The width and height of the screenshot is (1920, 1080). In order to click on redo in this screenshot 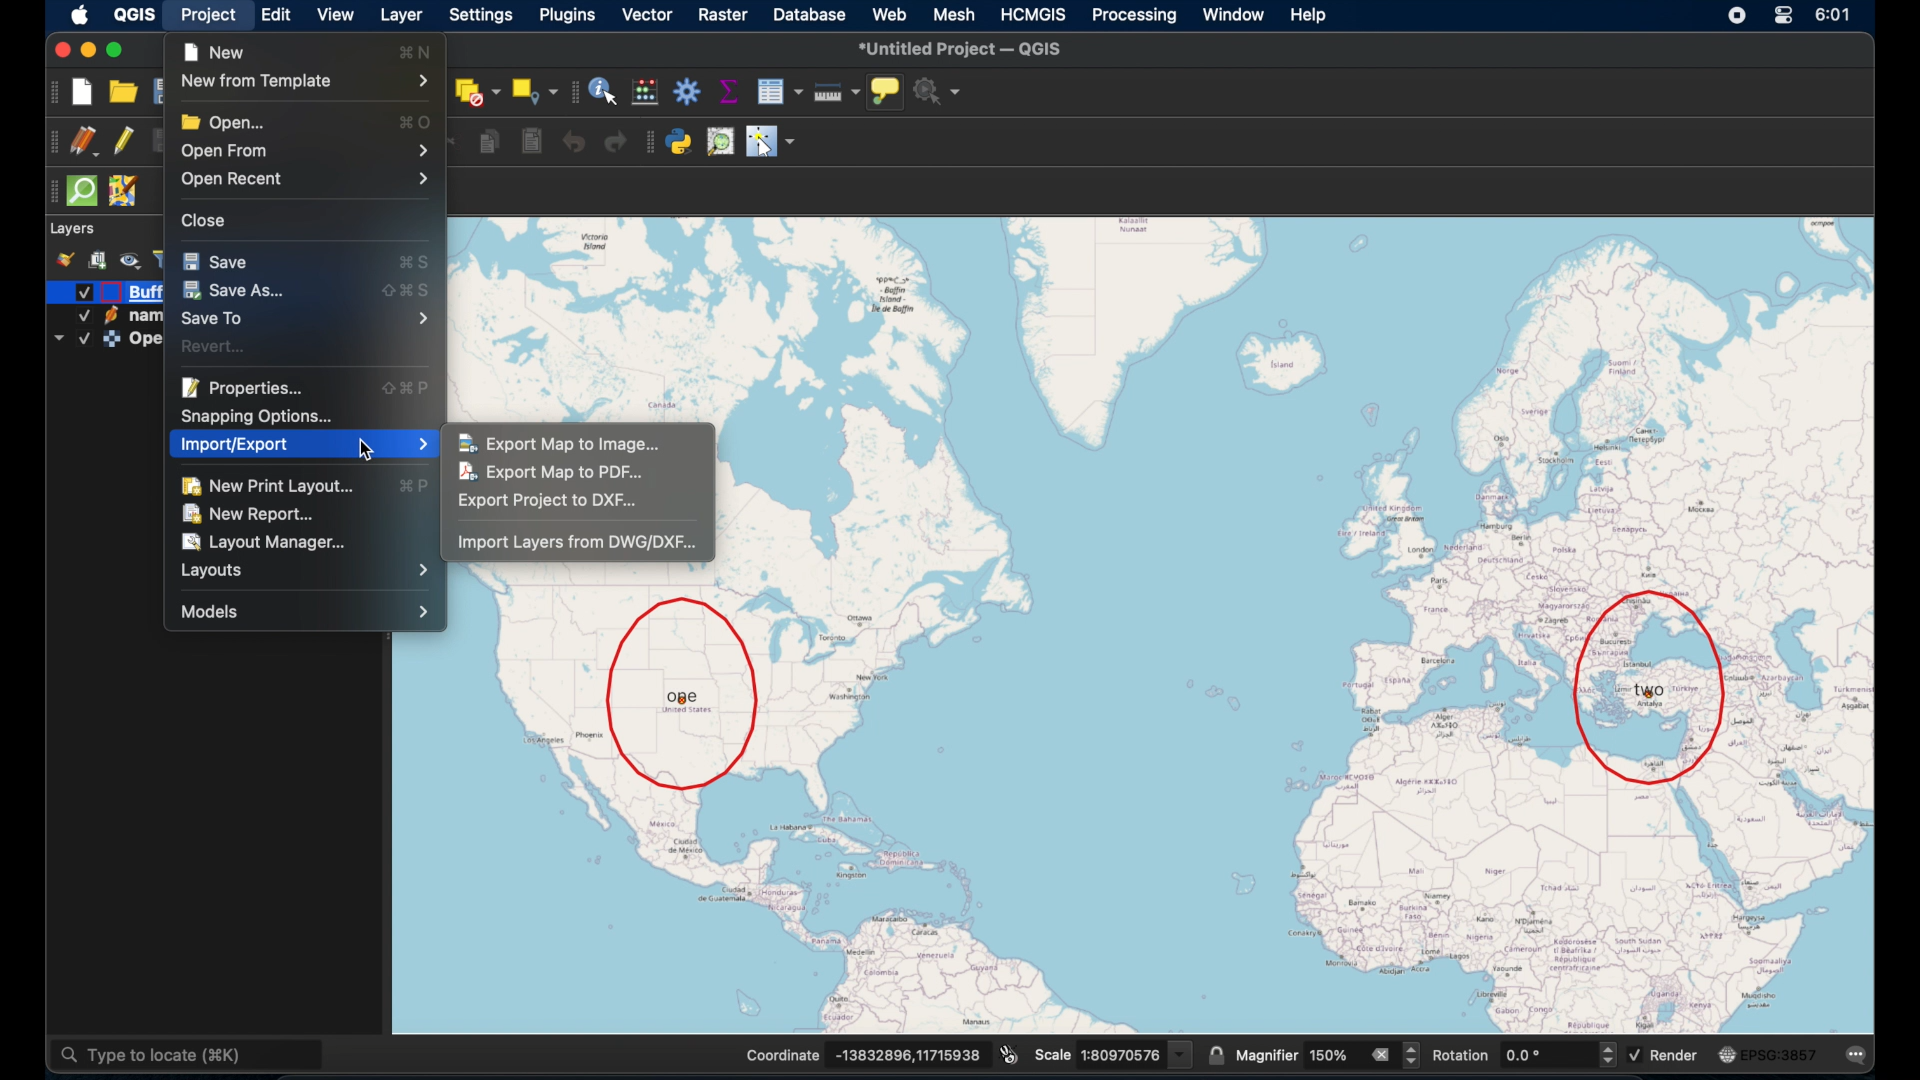, I will do `click(615, 142)`.